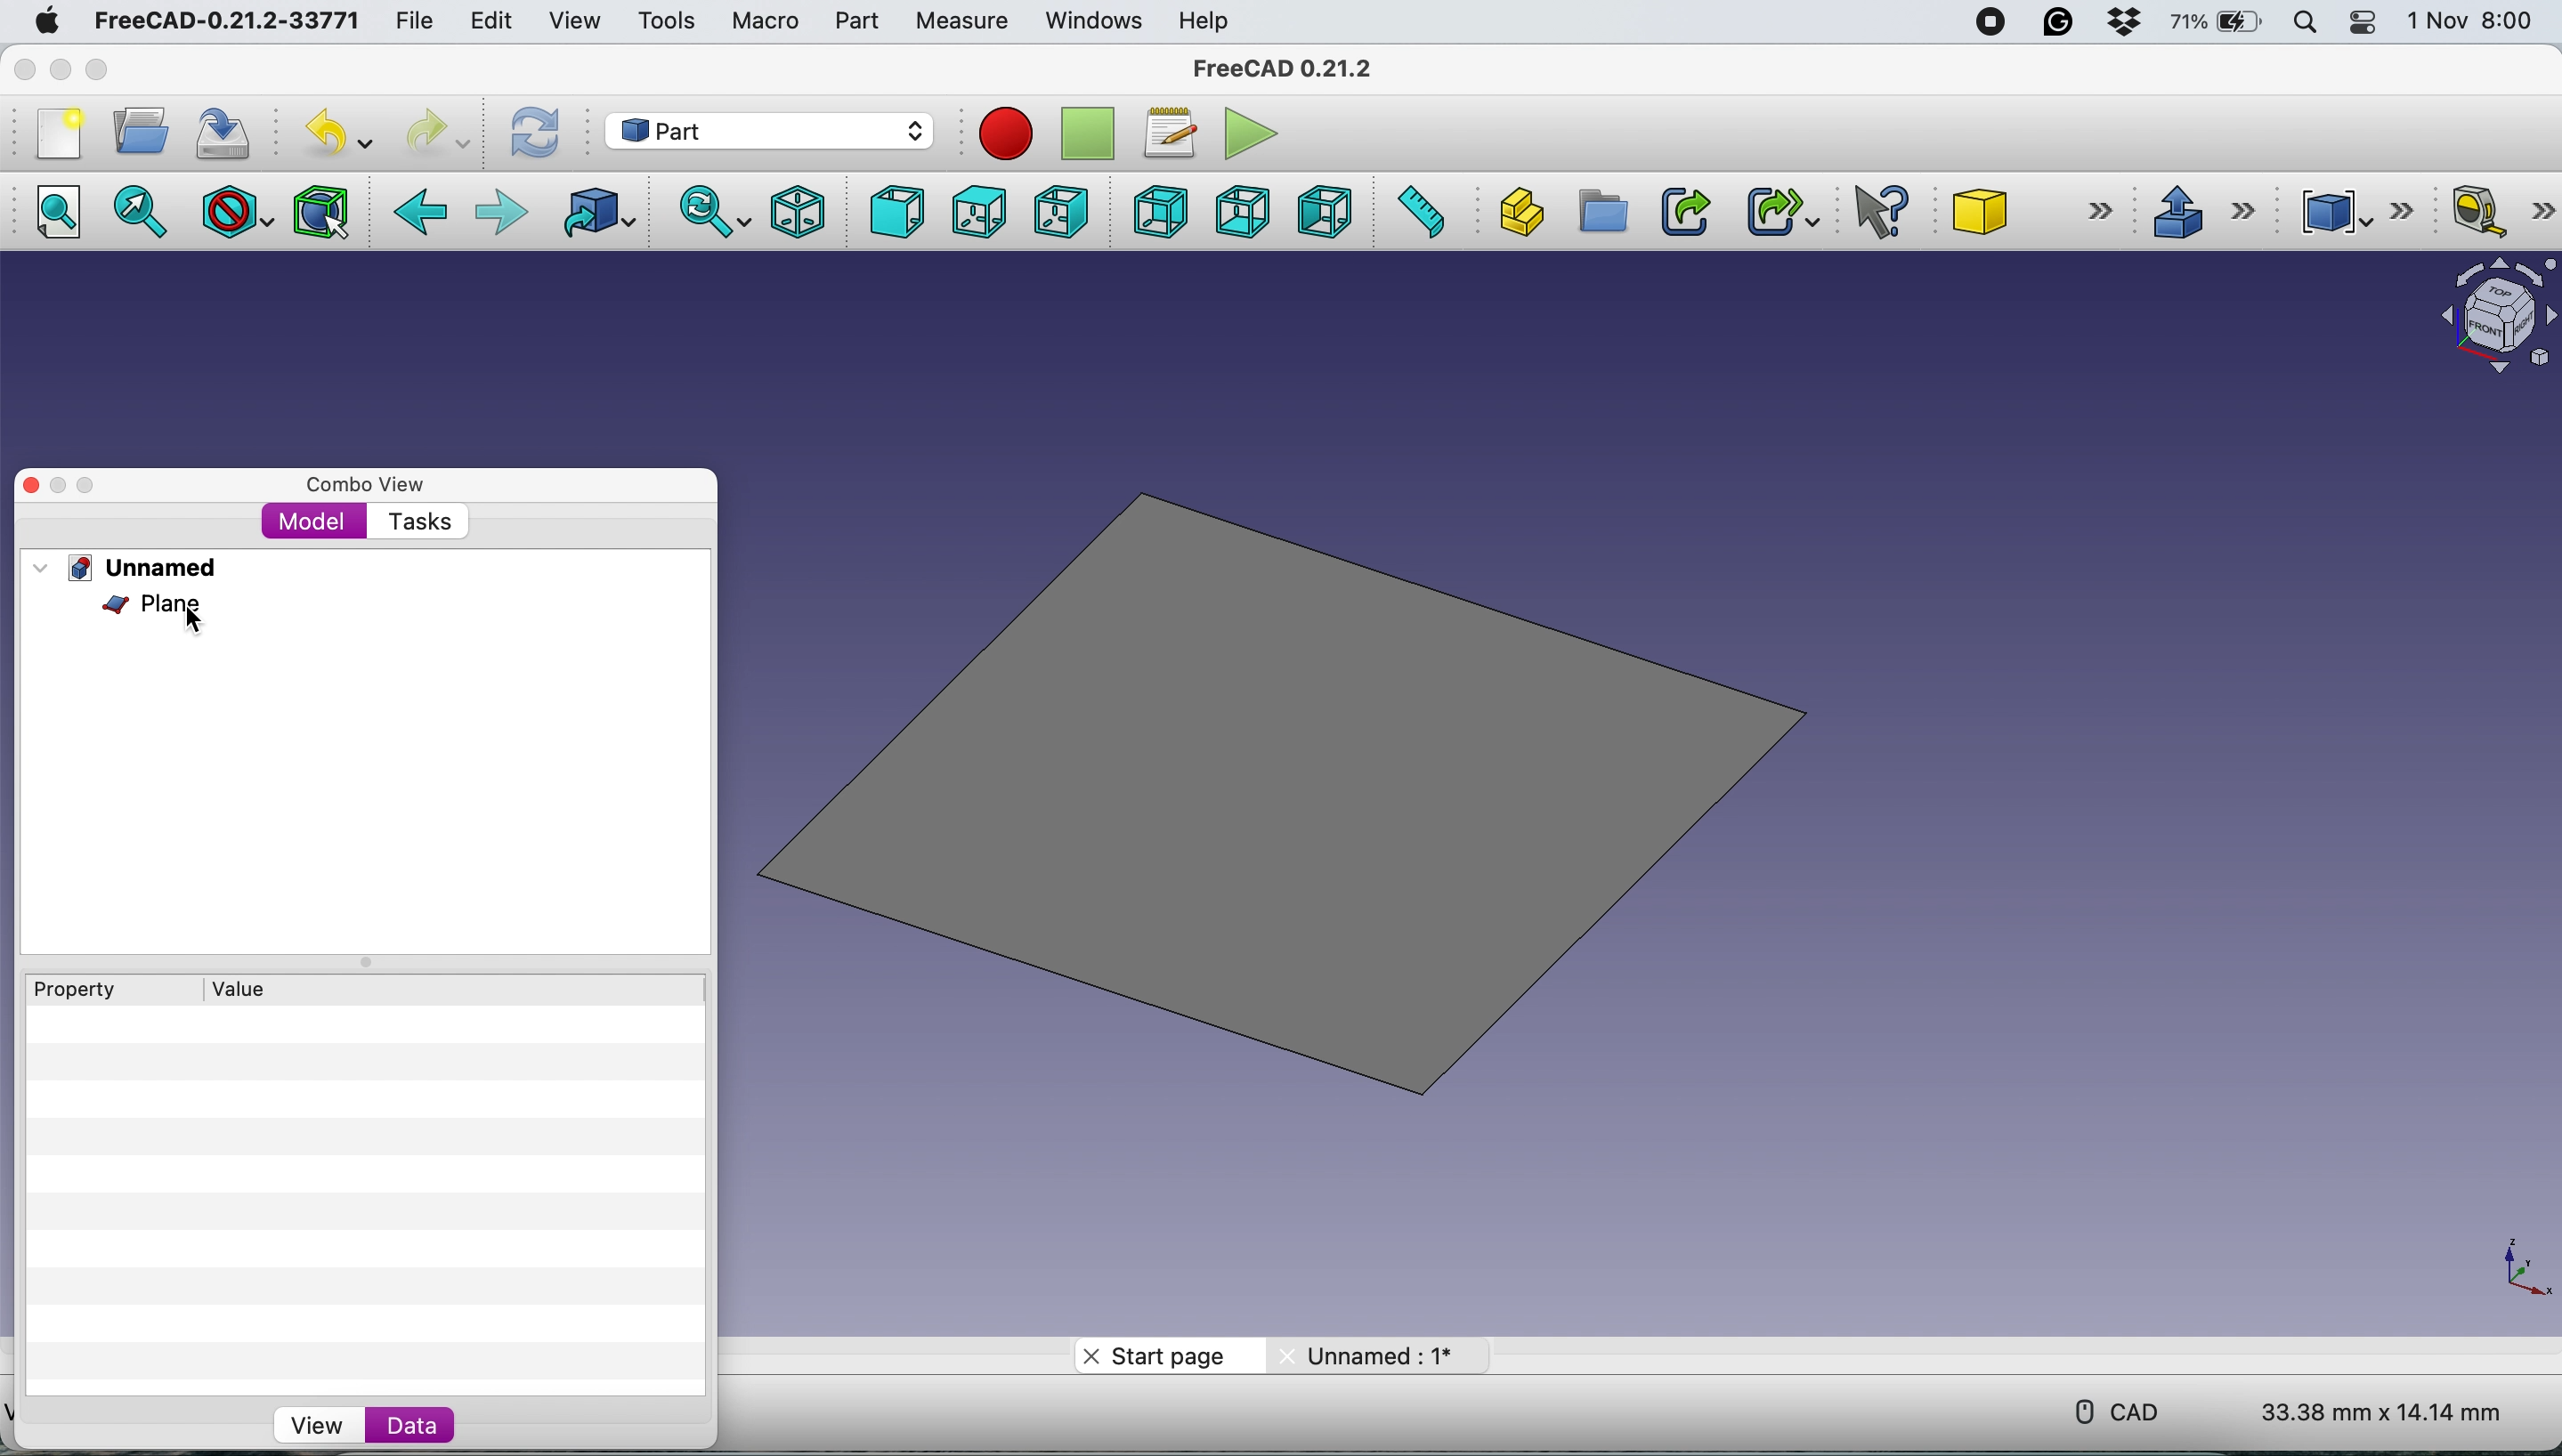  I want to click on value, so click(249, 989).